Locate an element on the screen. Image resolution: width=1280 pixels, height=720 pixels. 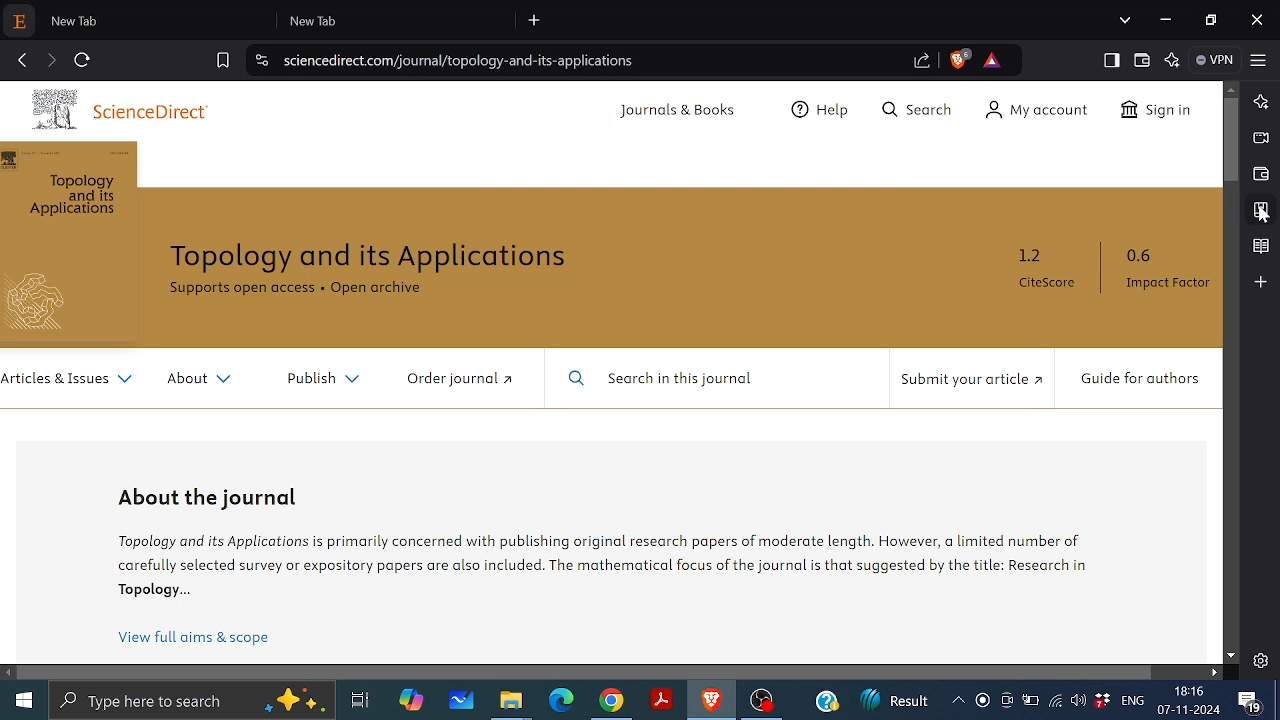
screen recorder is located at coordinates (984, 700).